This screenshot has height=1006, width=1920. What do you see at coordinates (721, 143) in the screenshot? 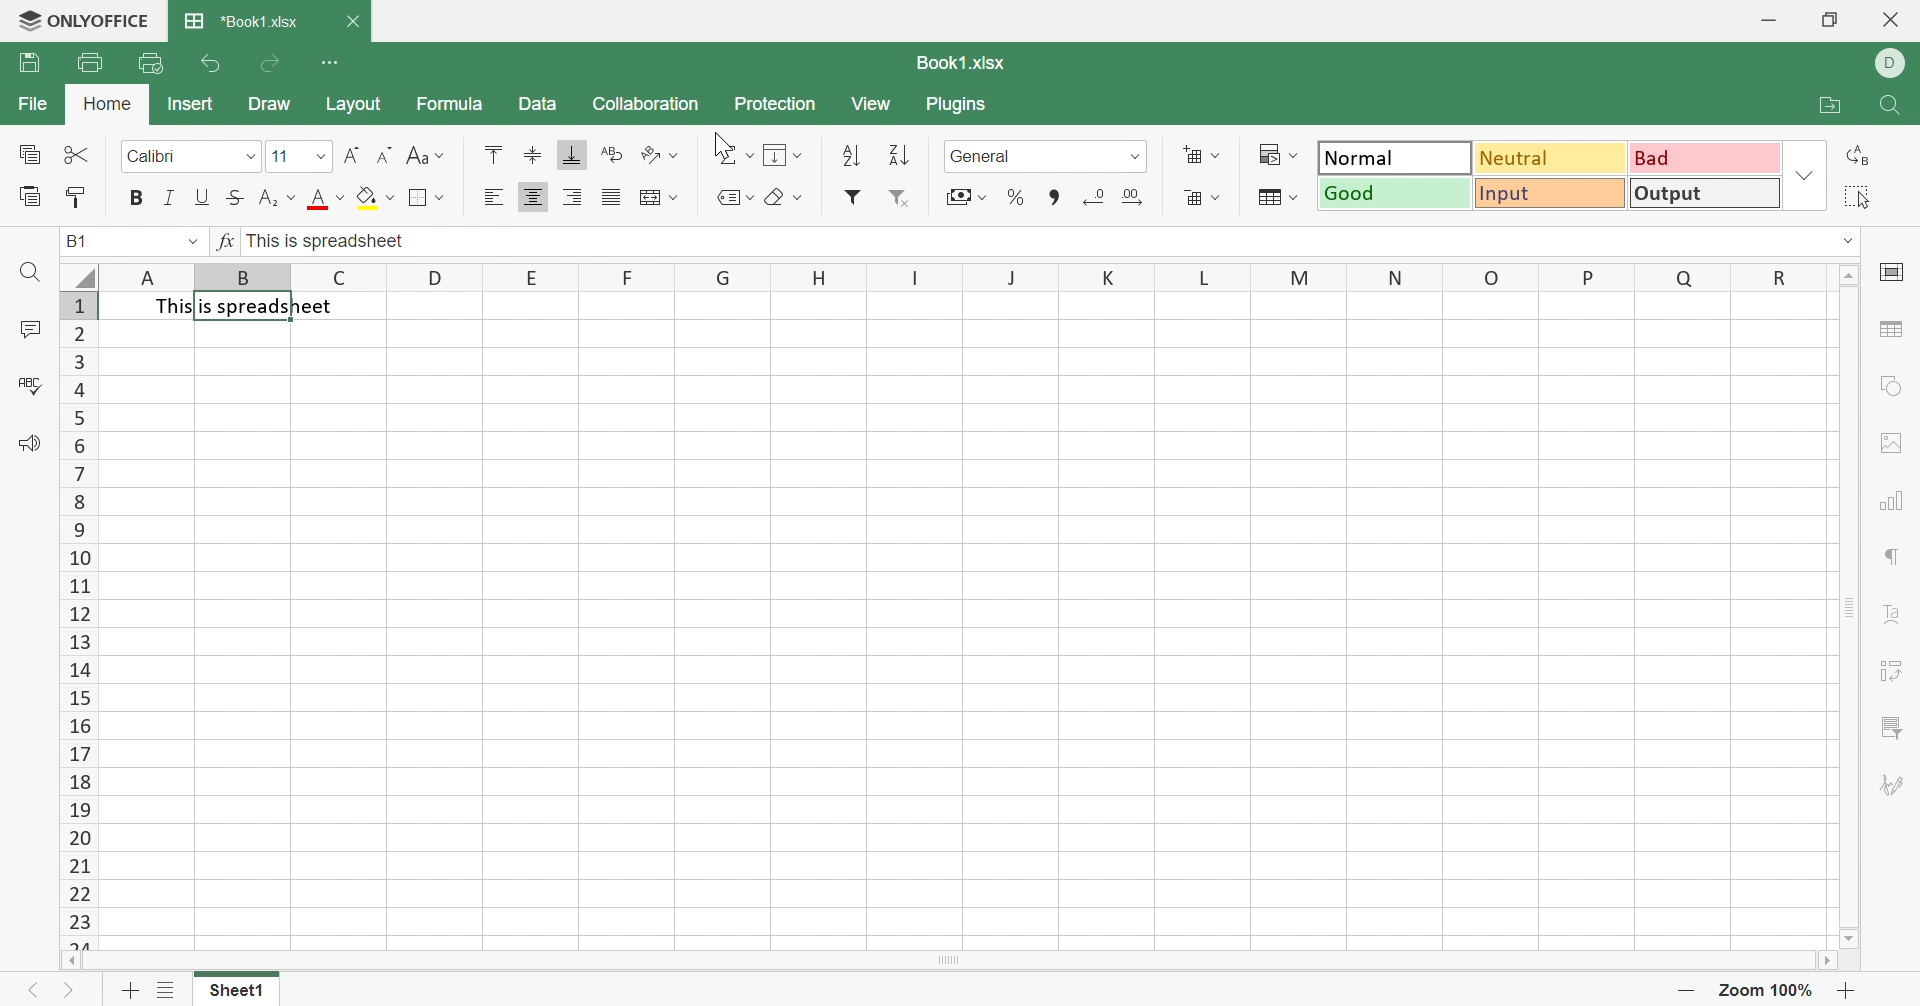
I see `Cursor` at bounding box center [721, 143].